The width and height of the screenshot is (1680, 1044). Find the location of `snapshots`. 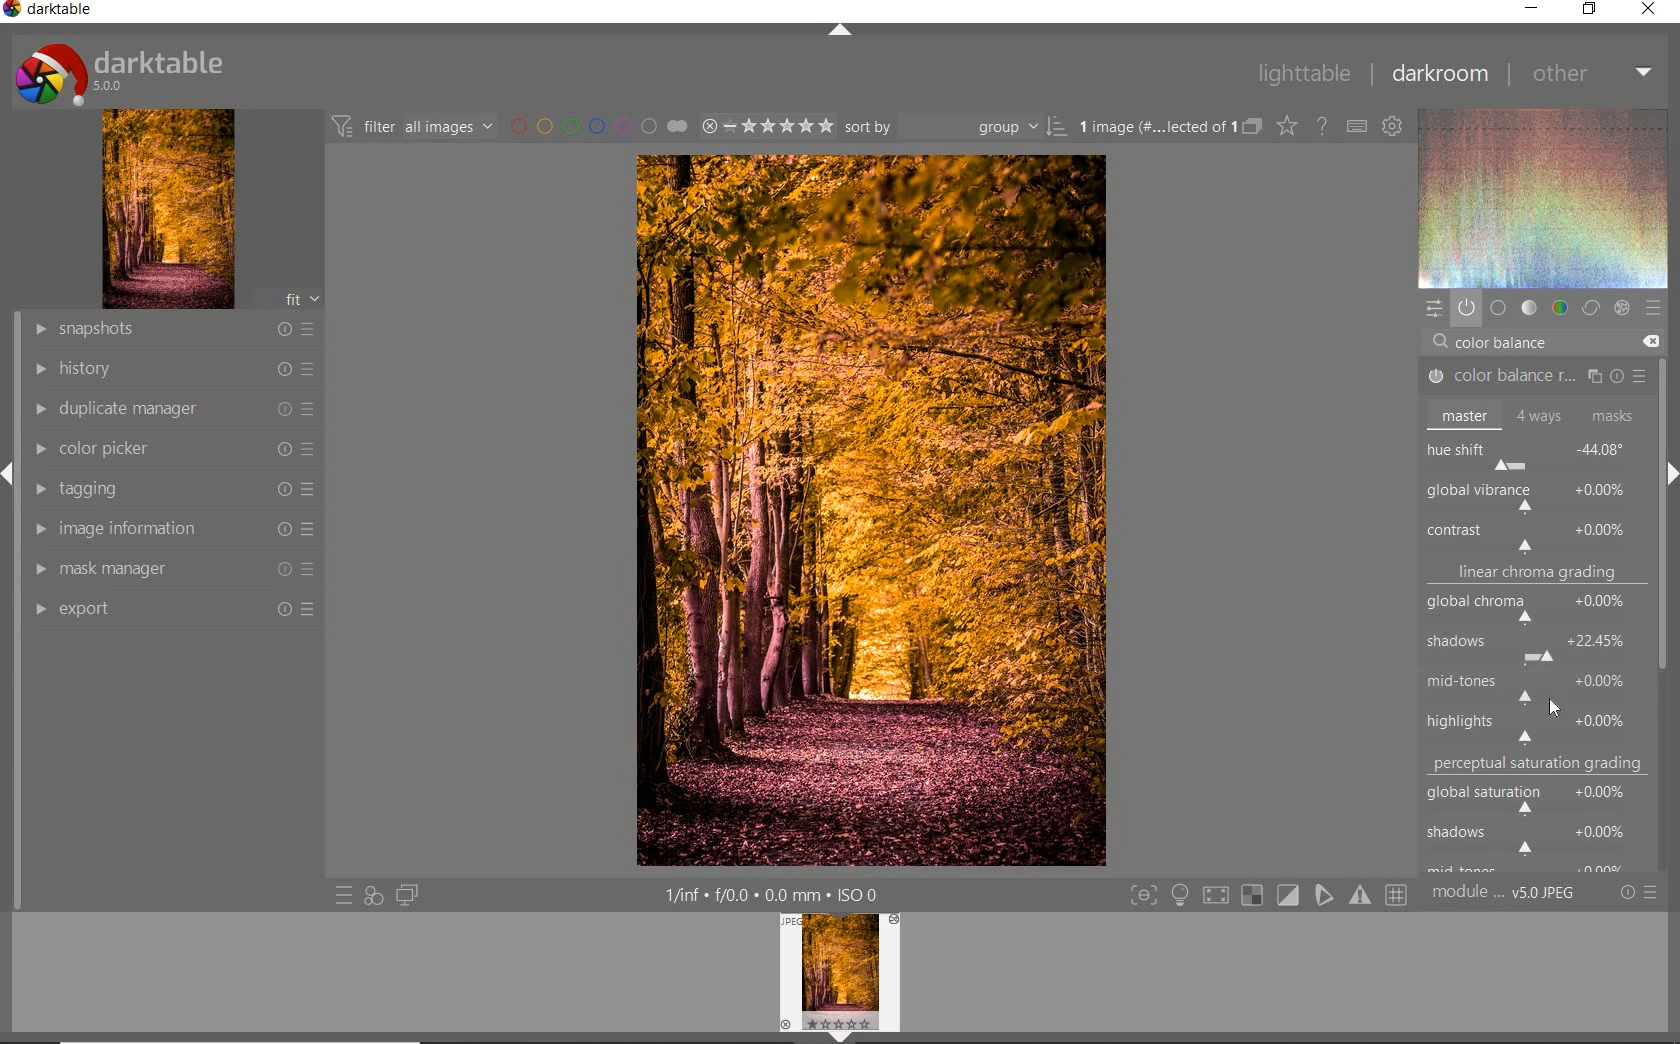

snapshots is located at coordinates (177, 330).